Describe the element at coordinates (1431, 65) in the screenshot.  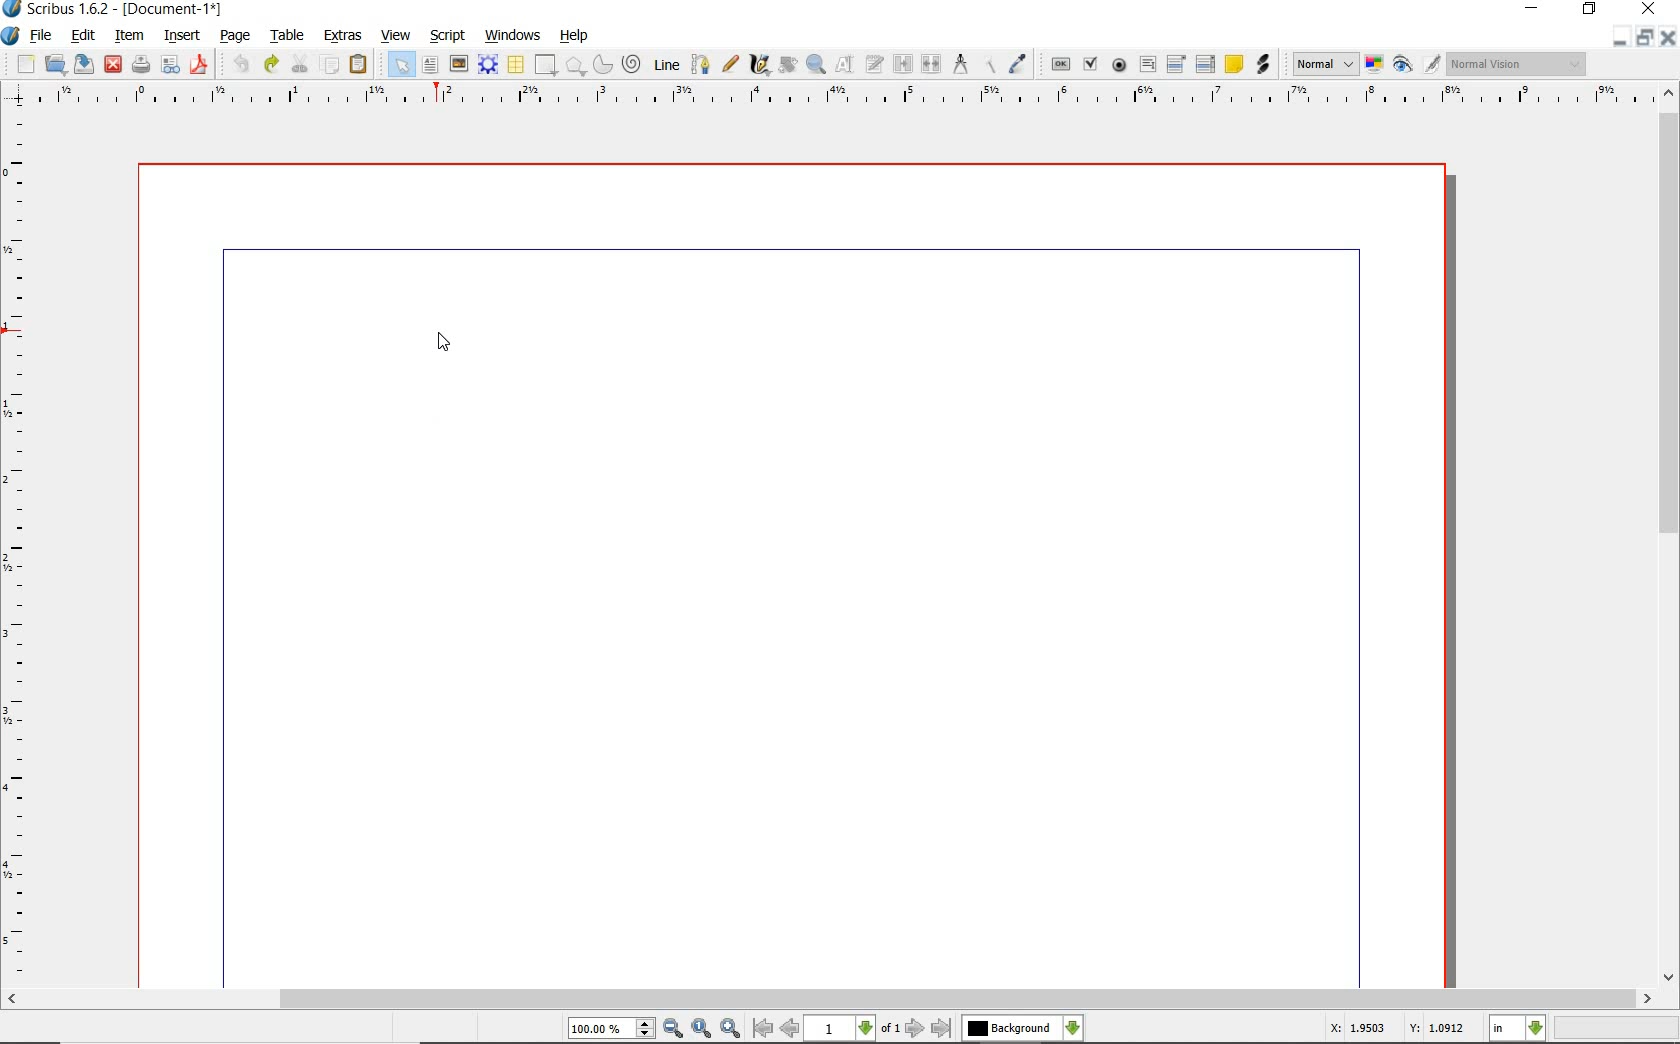
I see `edit in preview mode` at that location.